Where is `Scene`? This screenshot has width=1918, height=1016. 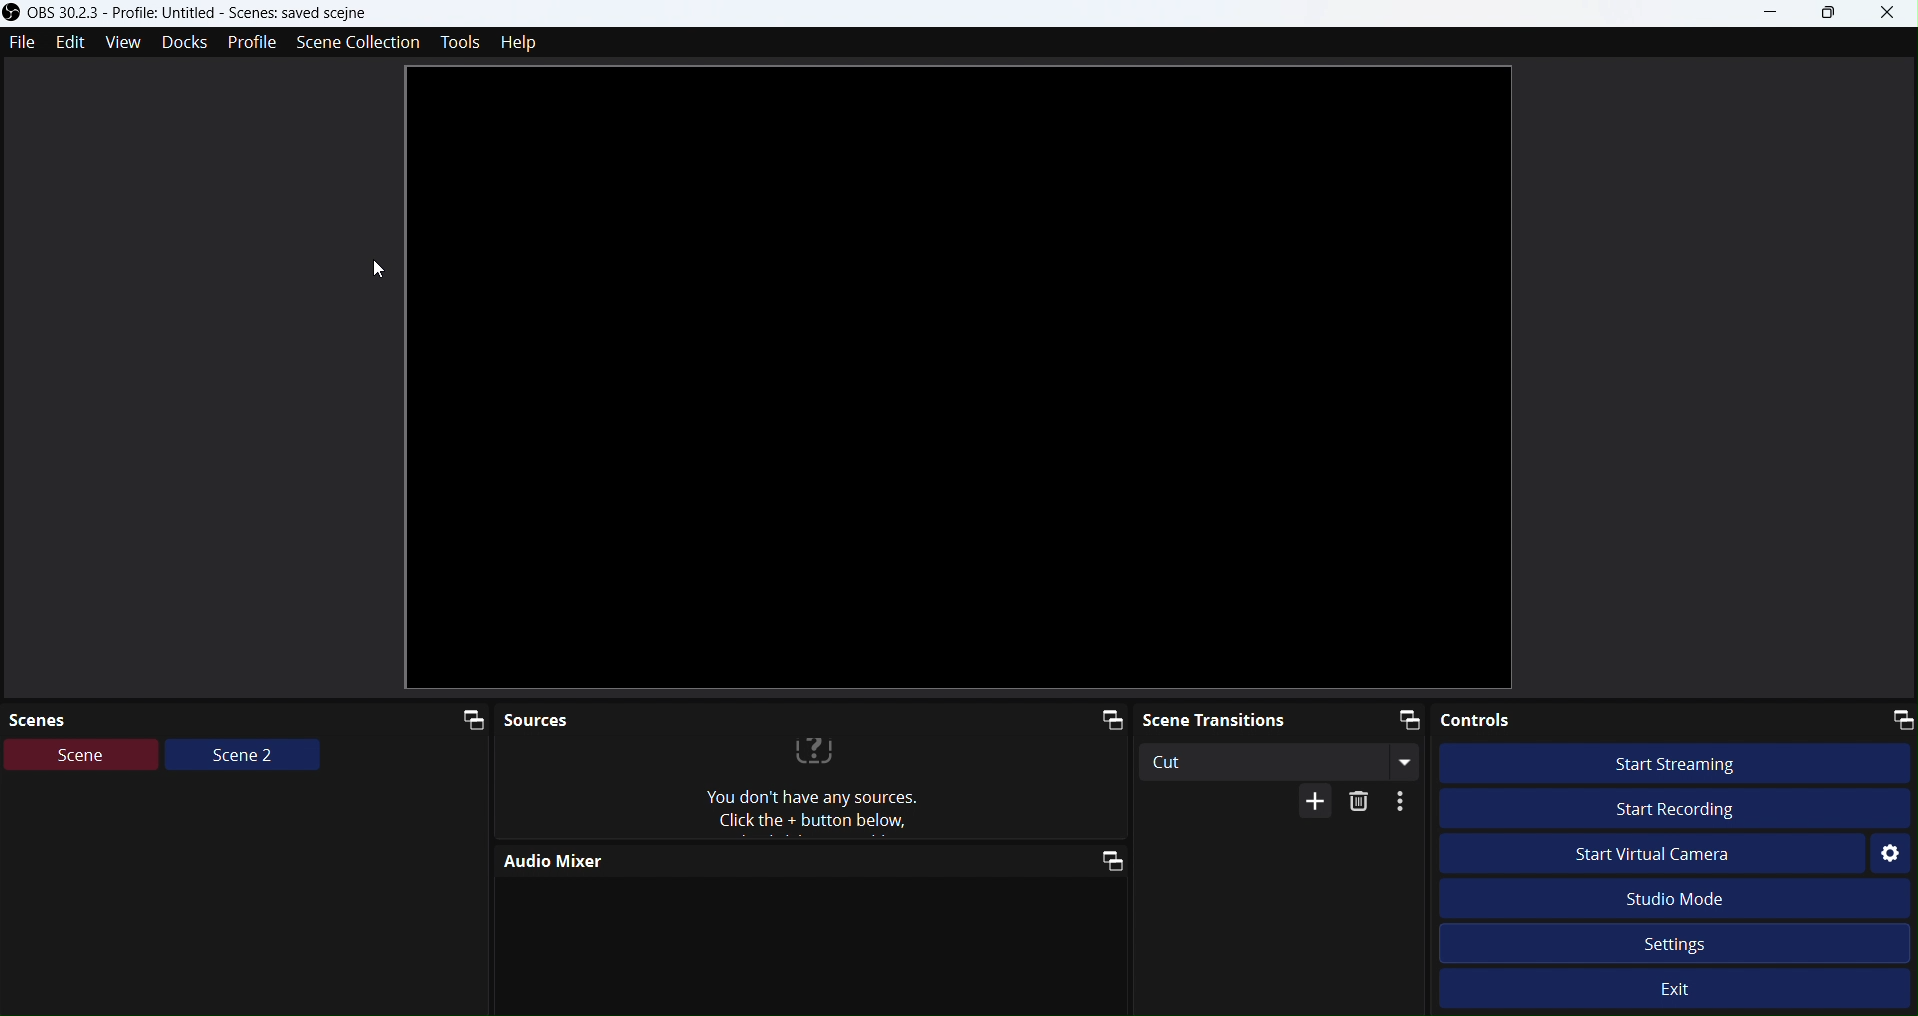 Scene is located at coordinates (82, 755).